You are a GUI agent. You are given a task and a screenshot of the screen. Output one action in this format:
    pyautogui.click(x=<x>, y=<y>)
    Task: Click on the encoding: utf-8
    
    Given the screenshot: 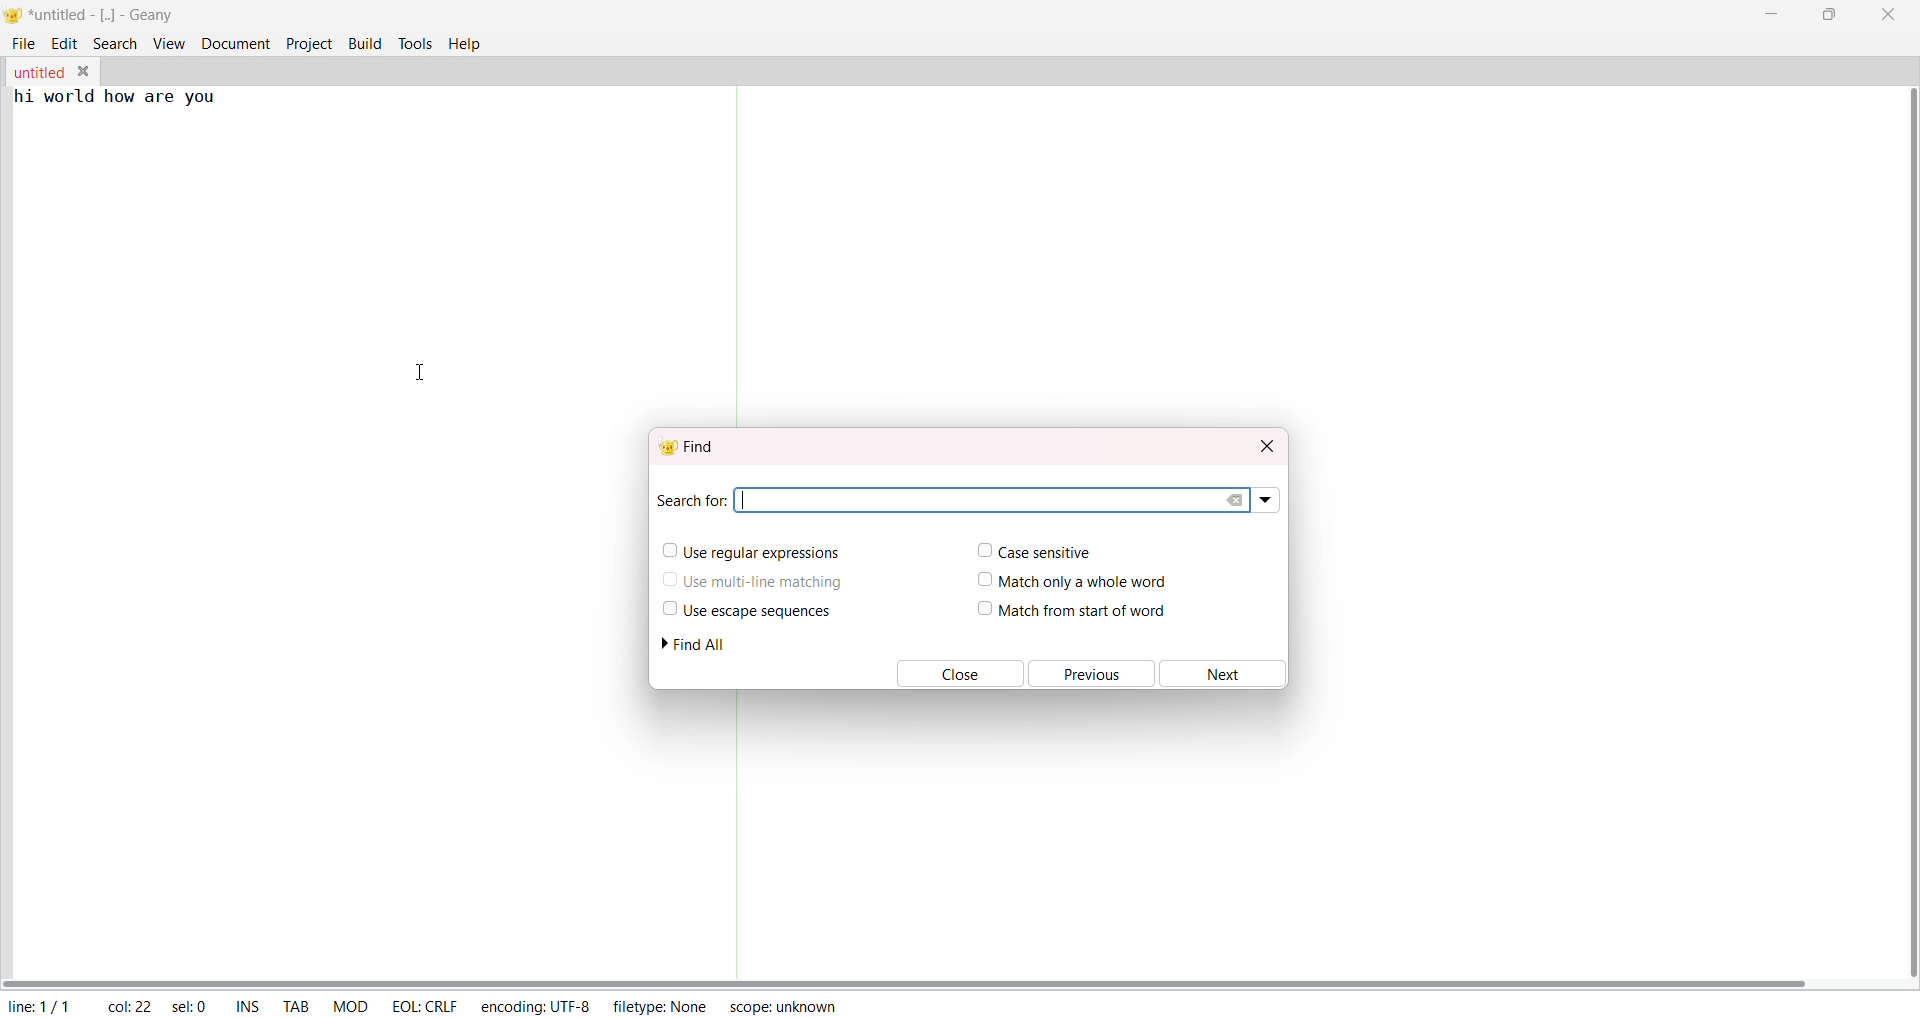 What is the action you would take?
    pyautogui.click(x=533, y=1004)
    